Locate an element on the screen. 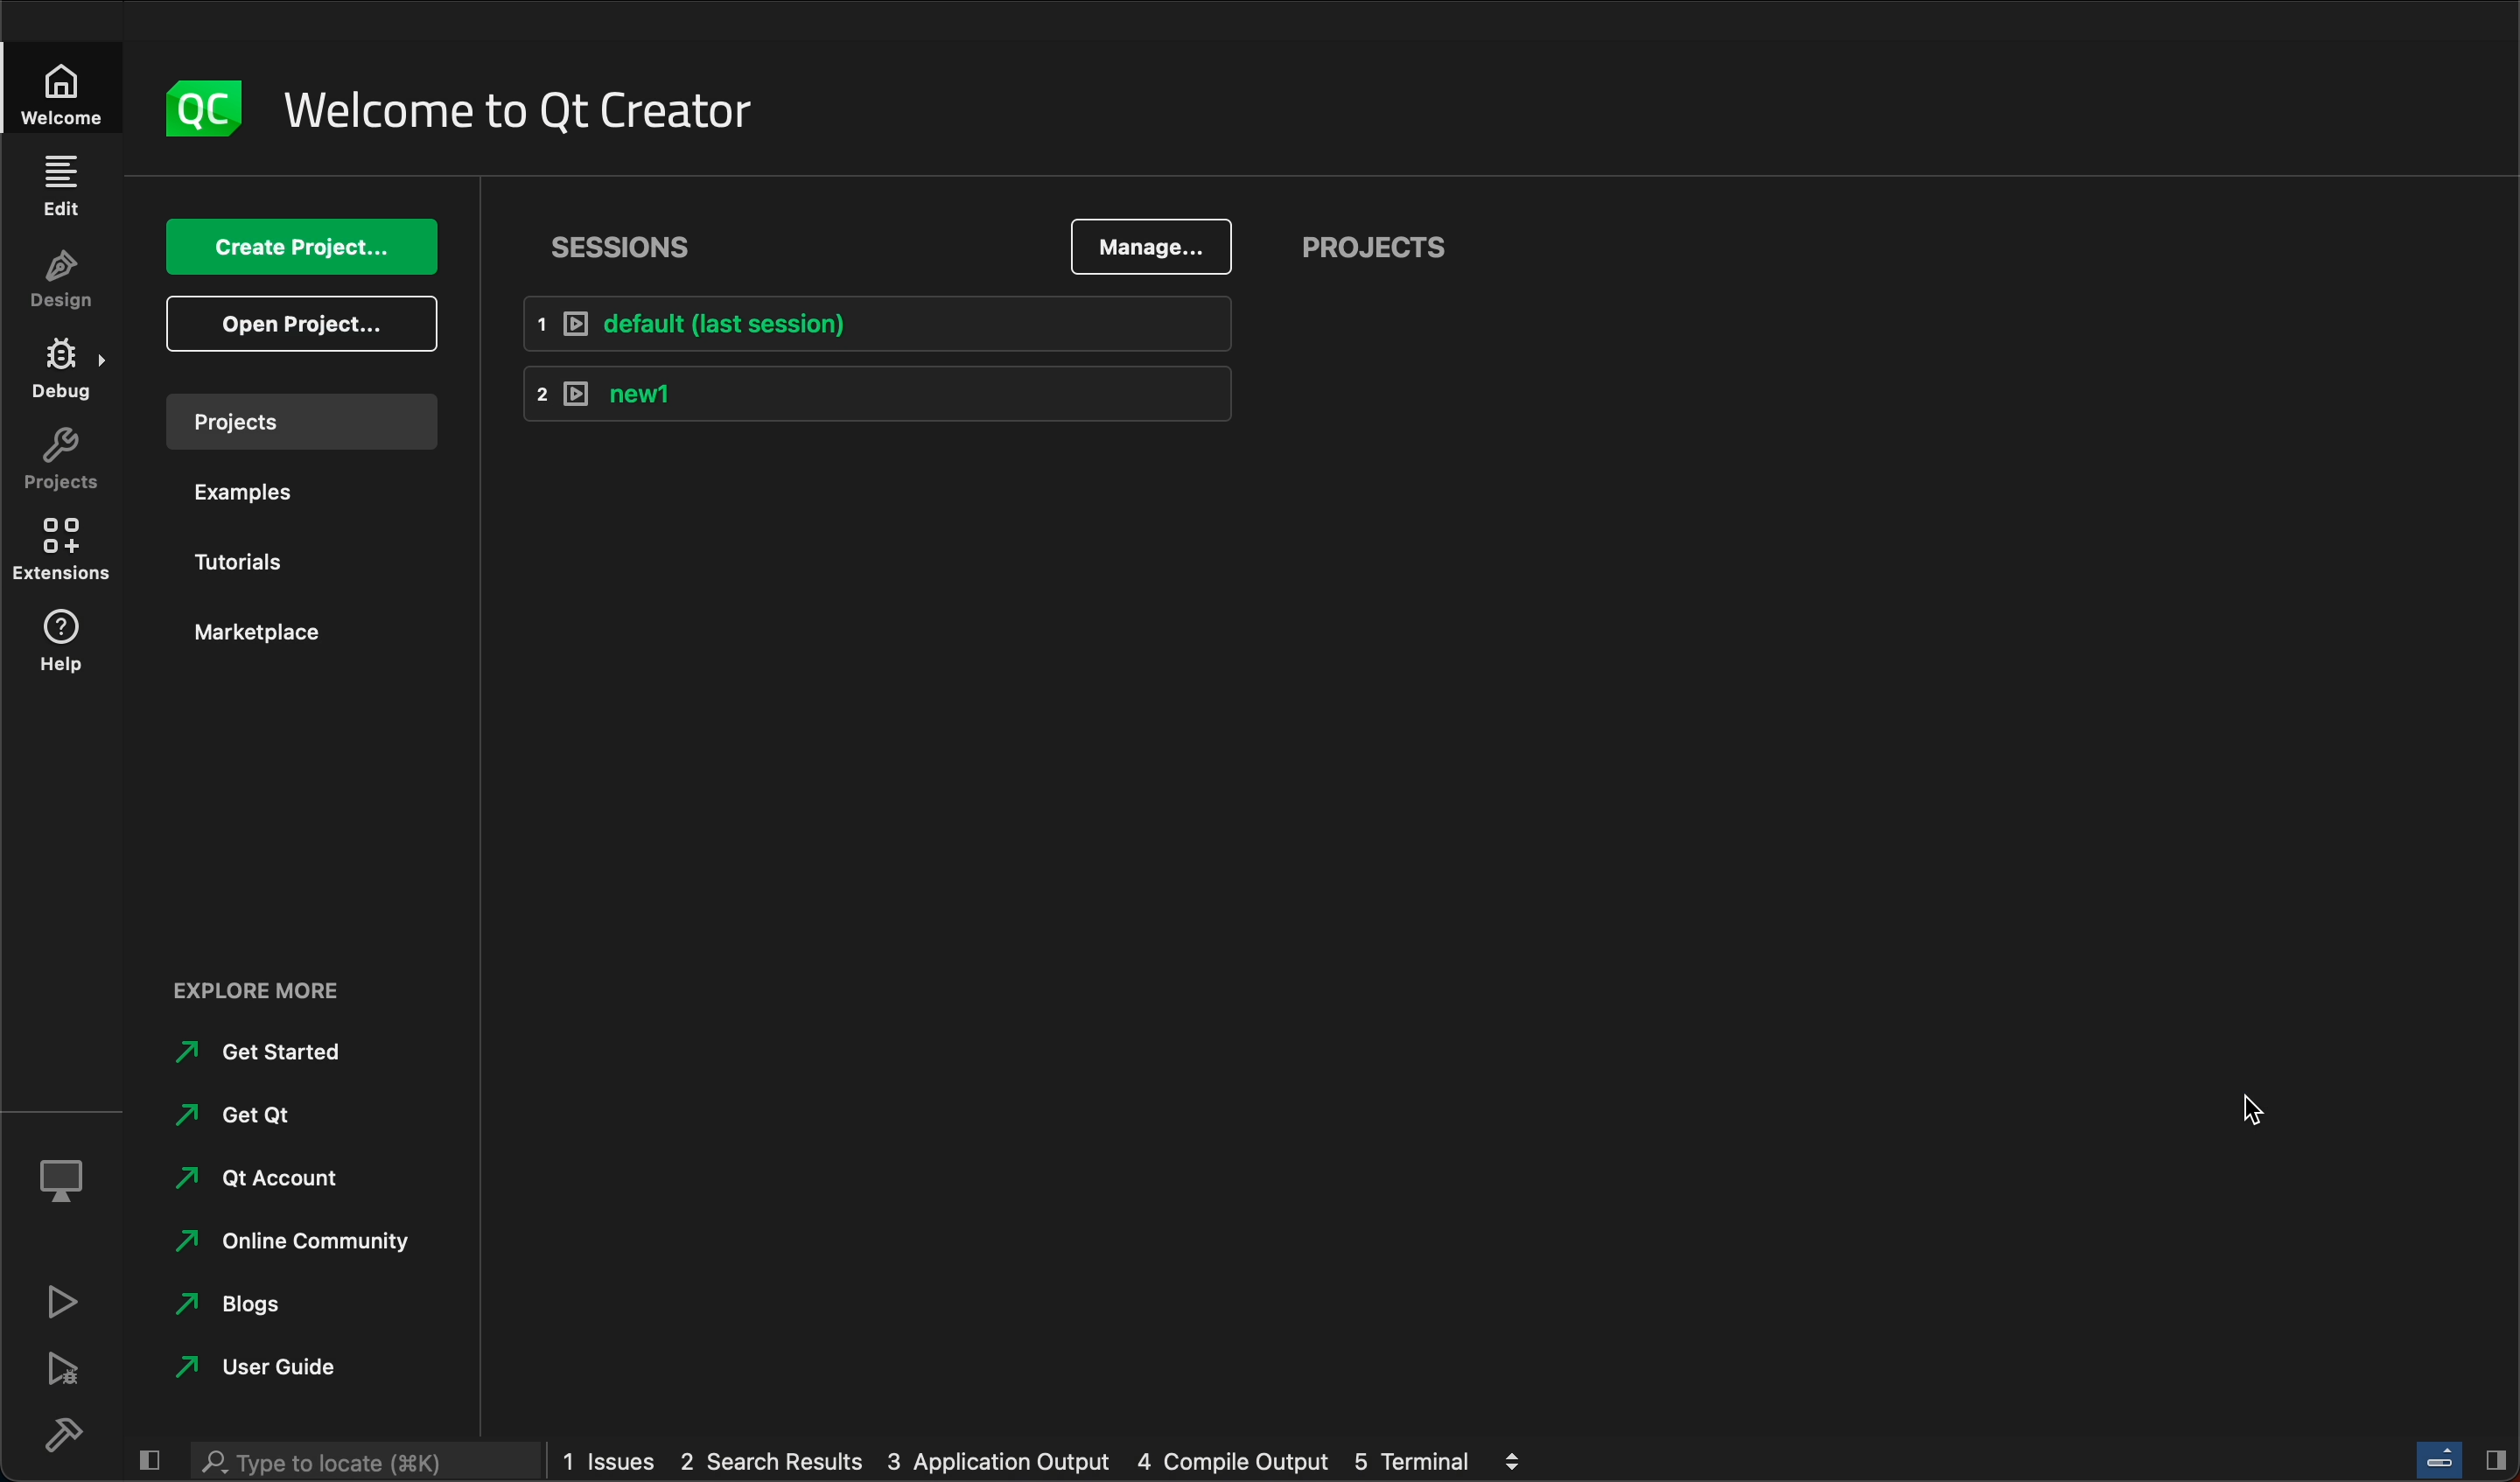 Image resolution: width=2520 pixels, height=1482 pixels. Type to locate (K) is located at coordinates (361, 1461).